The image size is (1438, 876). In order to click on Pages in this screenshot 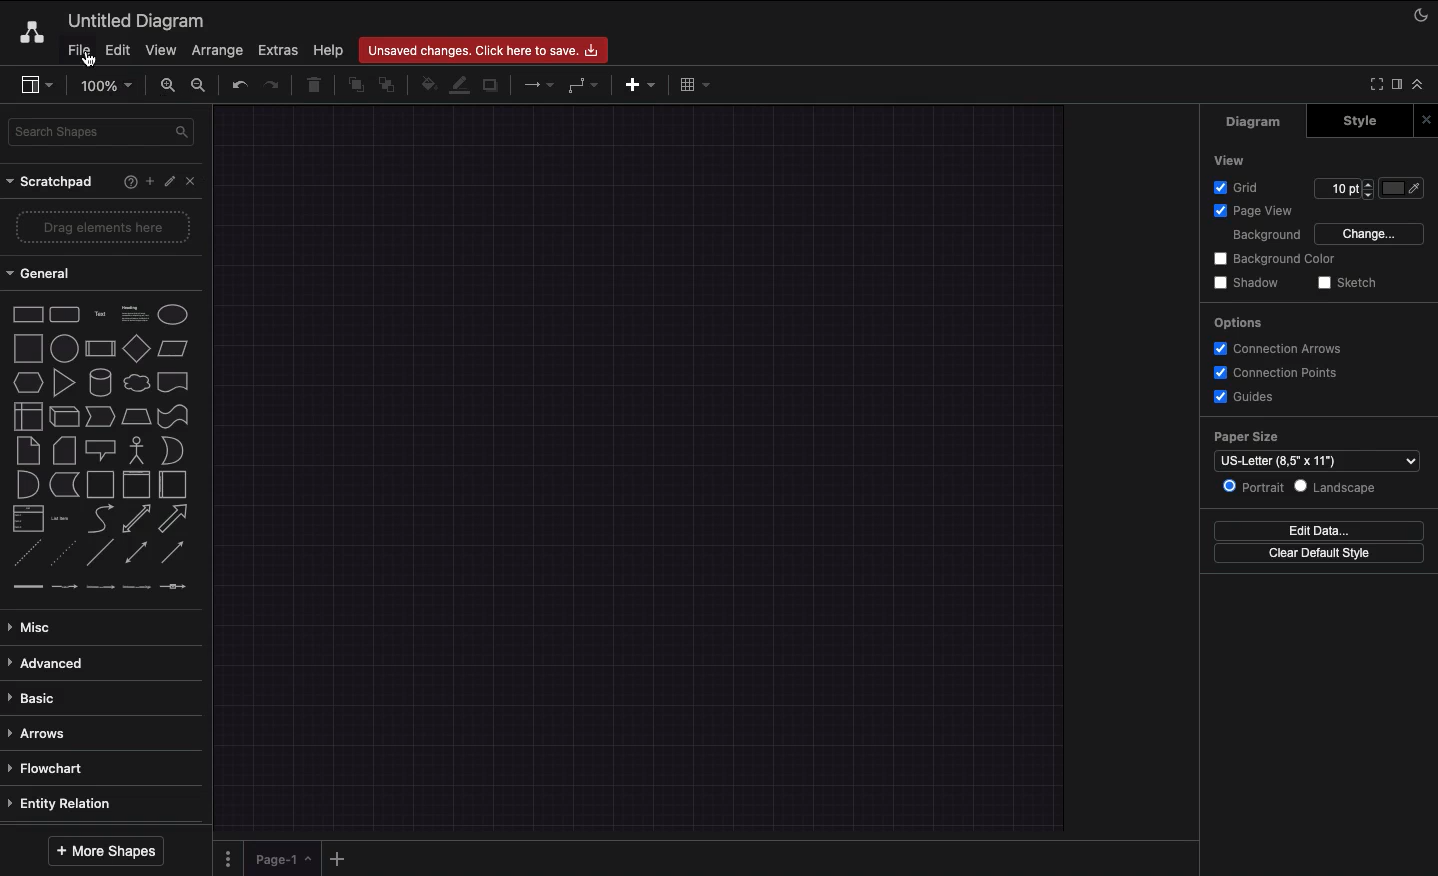, I will do `click(224, 859)`.